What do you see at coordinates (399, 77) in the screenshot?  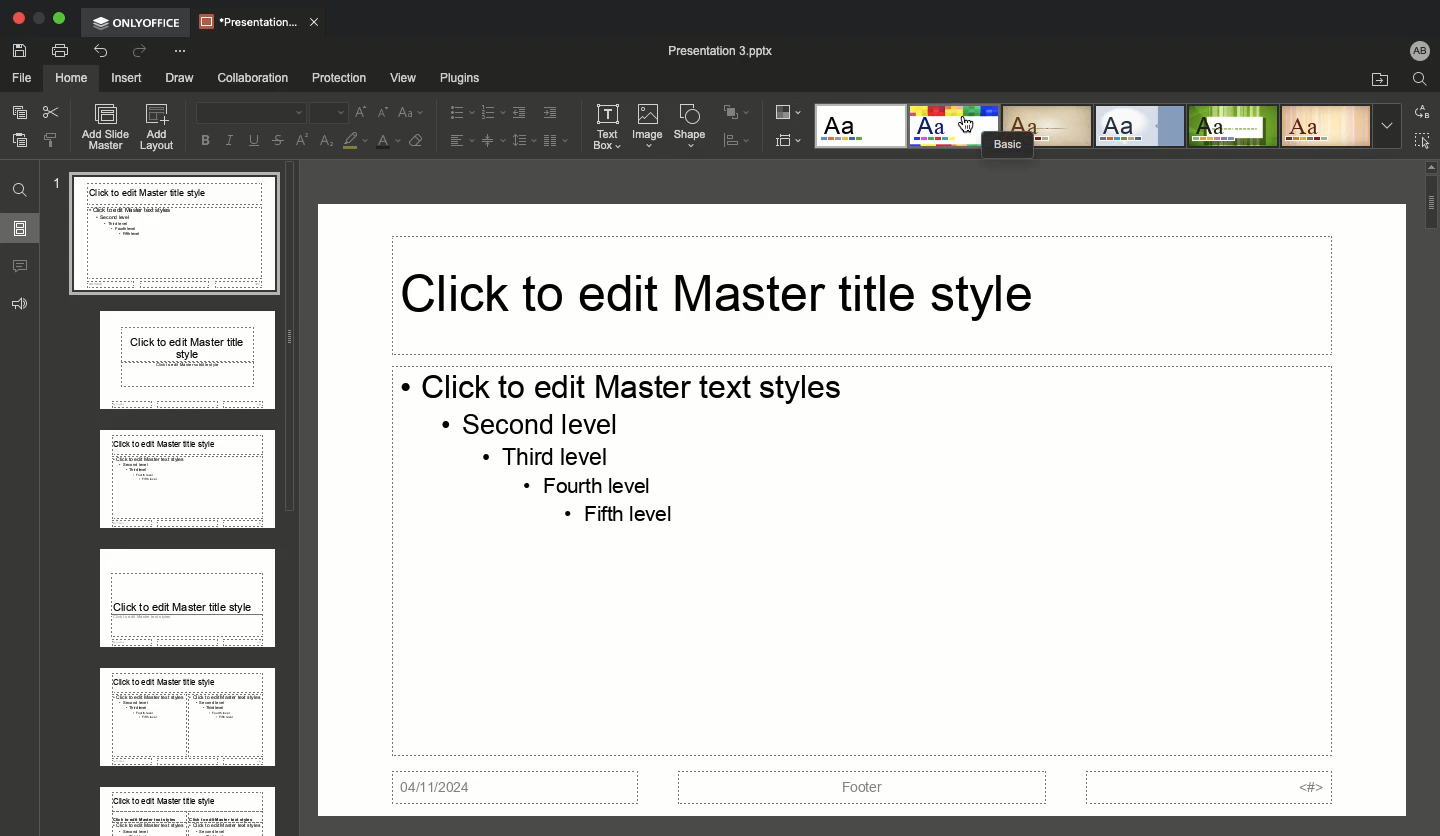 I see `View` at bounding box center [399, 77].